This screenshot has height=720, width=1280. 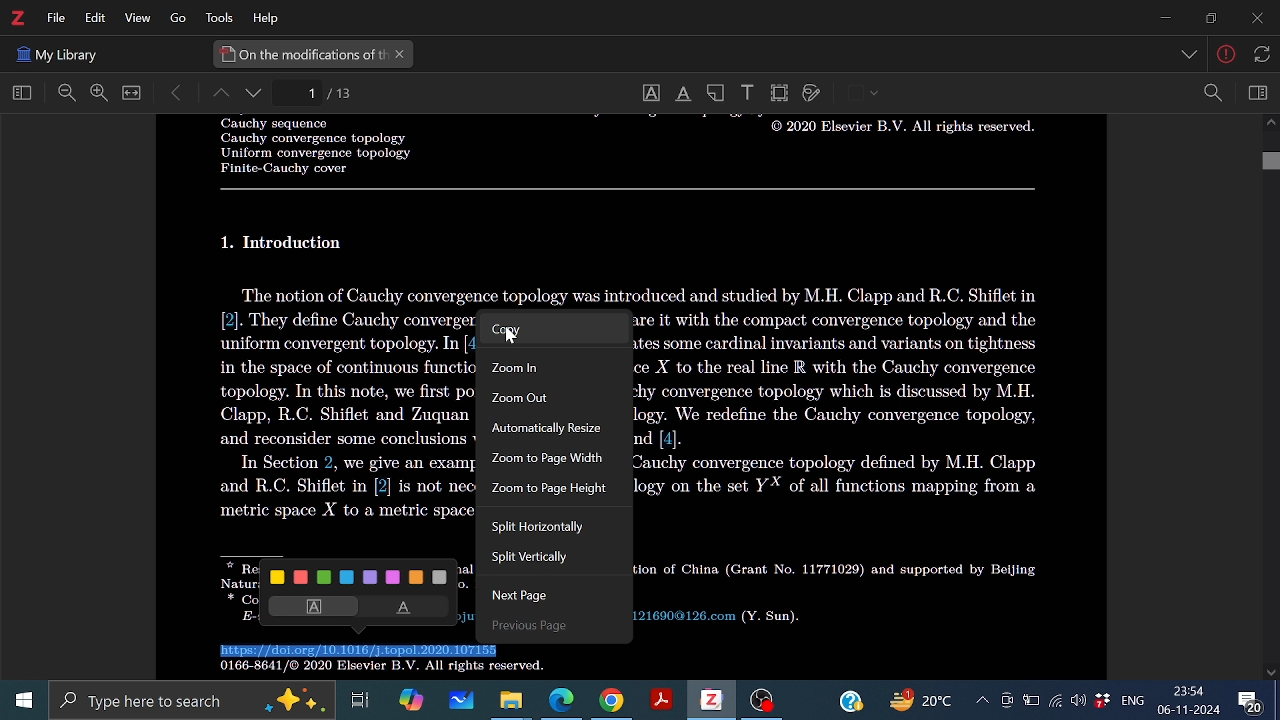 I want to click on , so click(x=172, y=19).